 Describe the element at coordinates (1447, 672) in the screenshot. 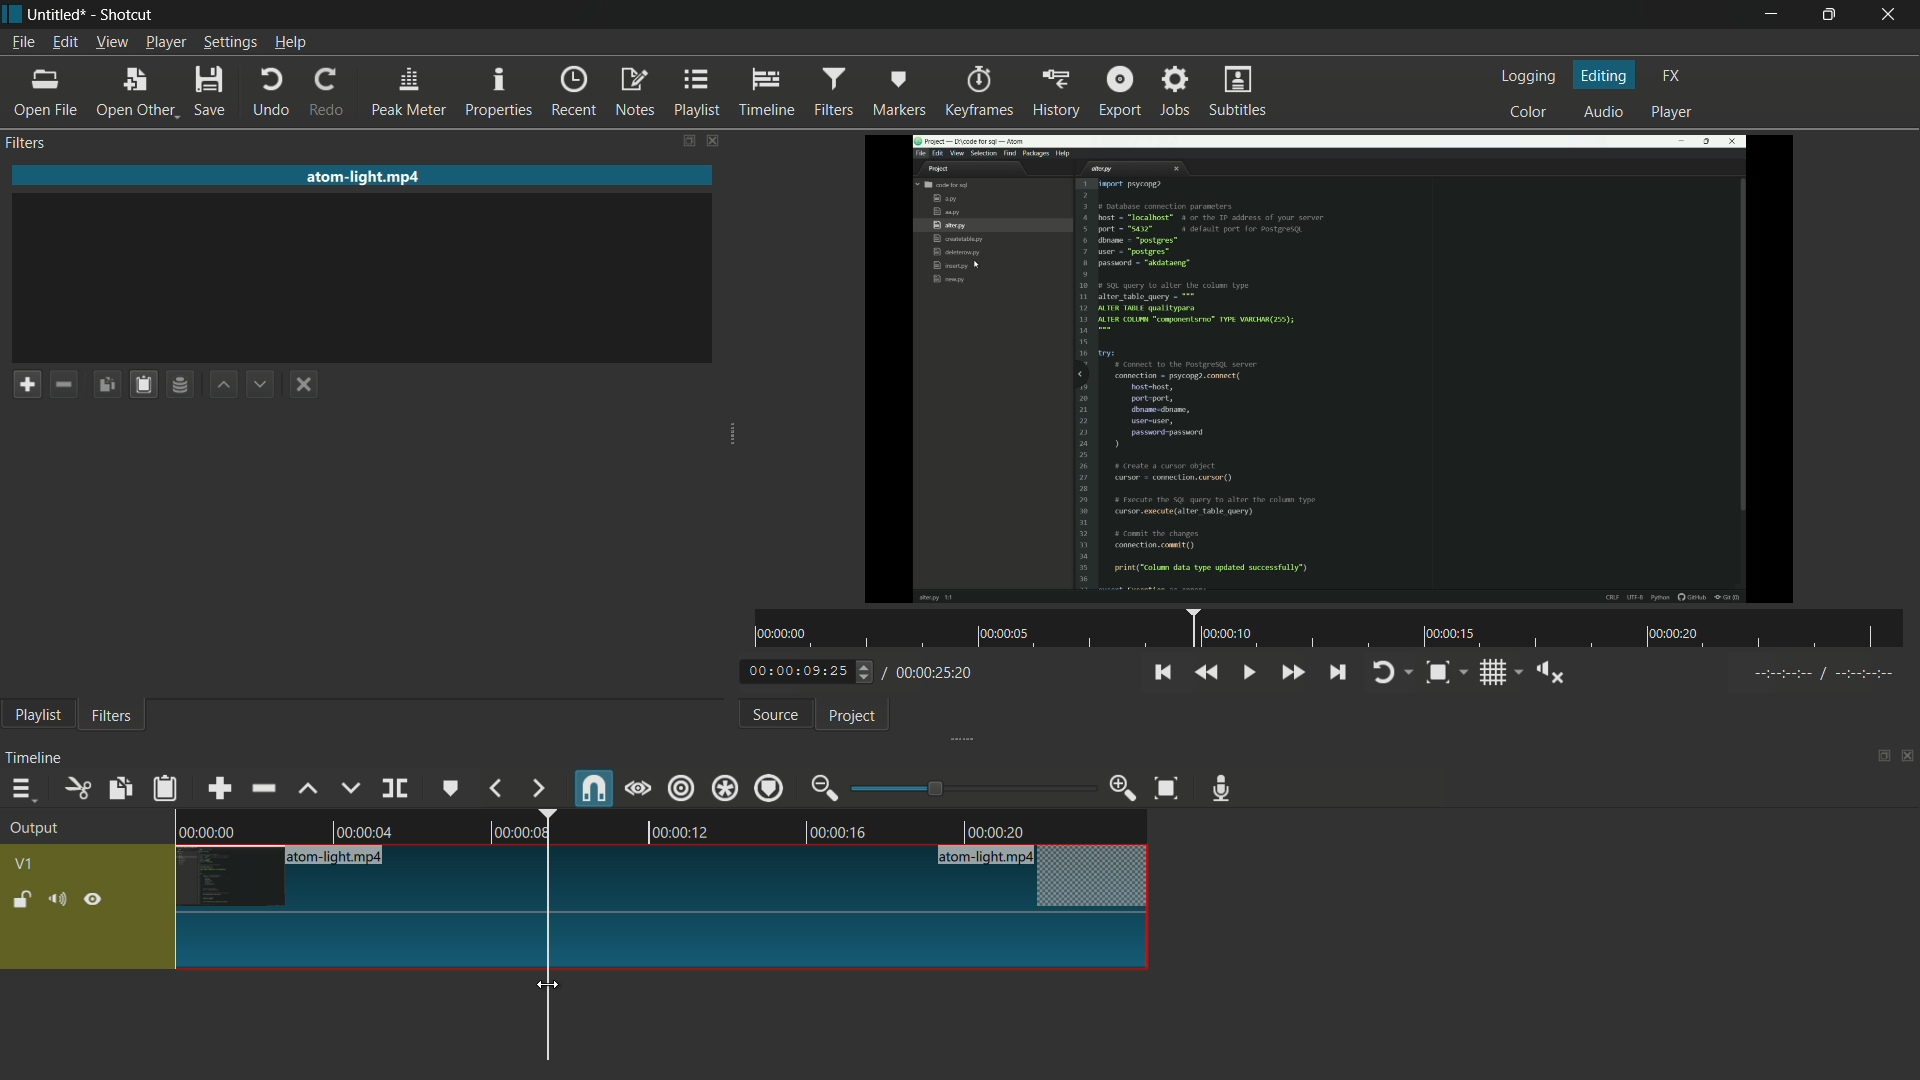

I see `zoom timeline to fit` at that location.